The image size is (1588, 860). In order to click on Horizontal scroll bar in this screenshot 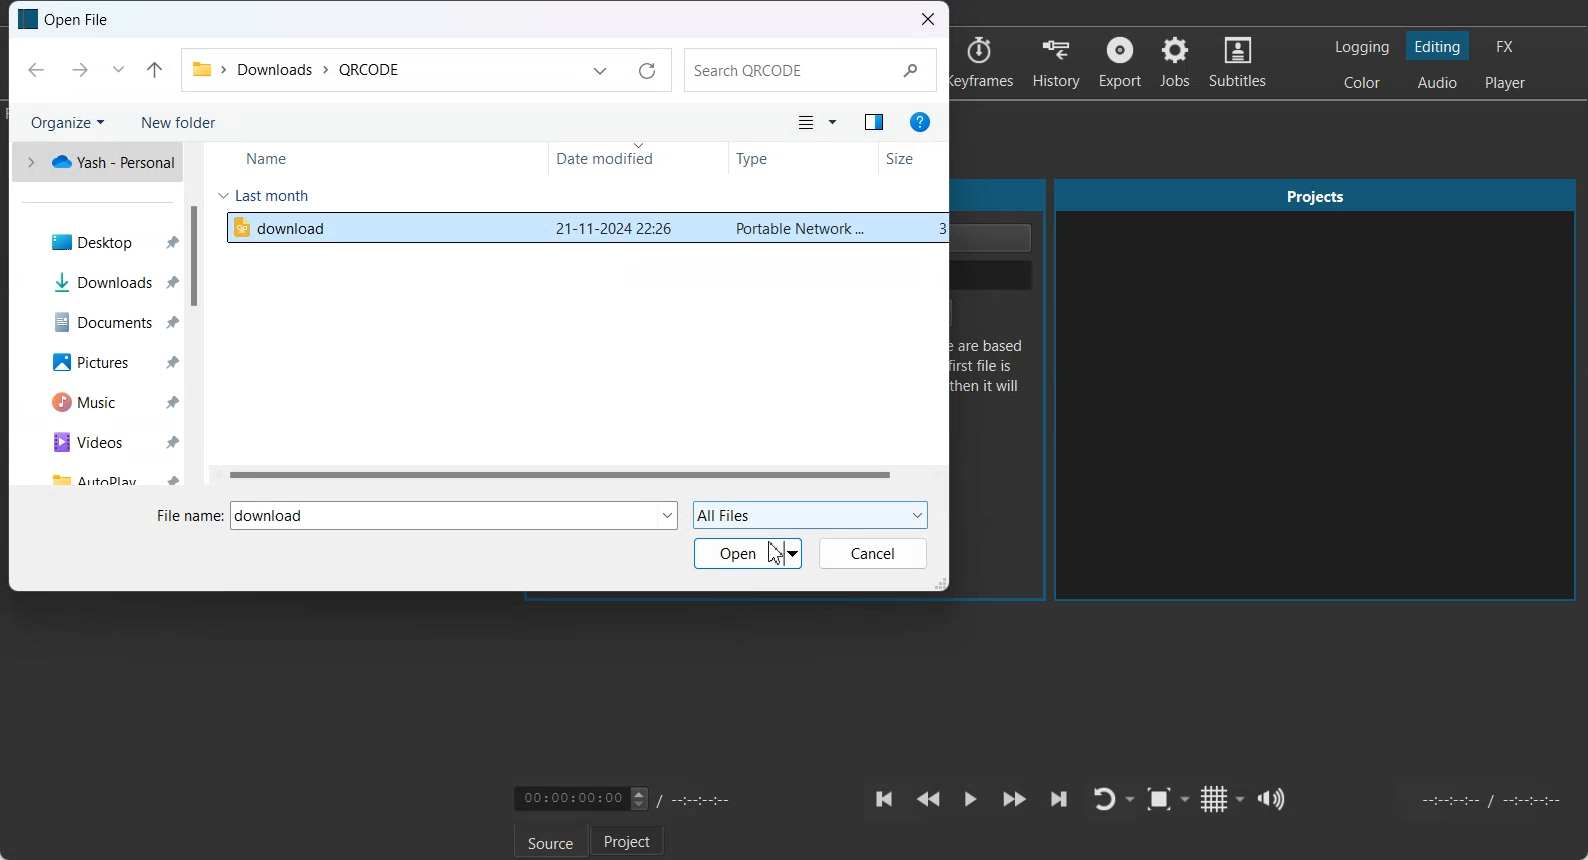, I will do `click(557, 477)`.